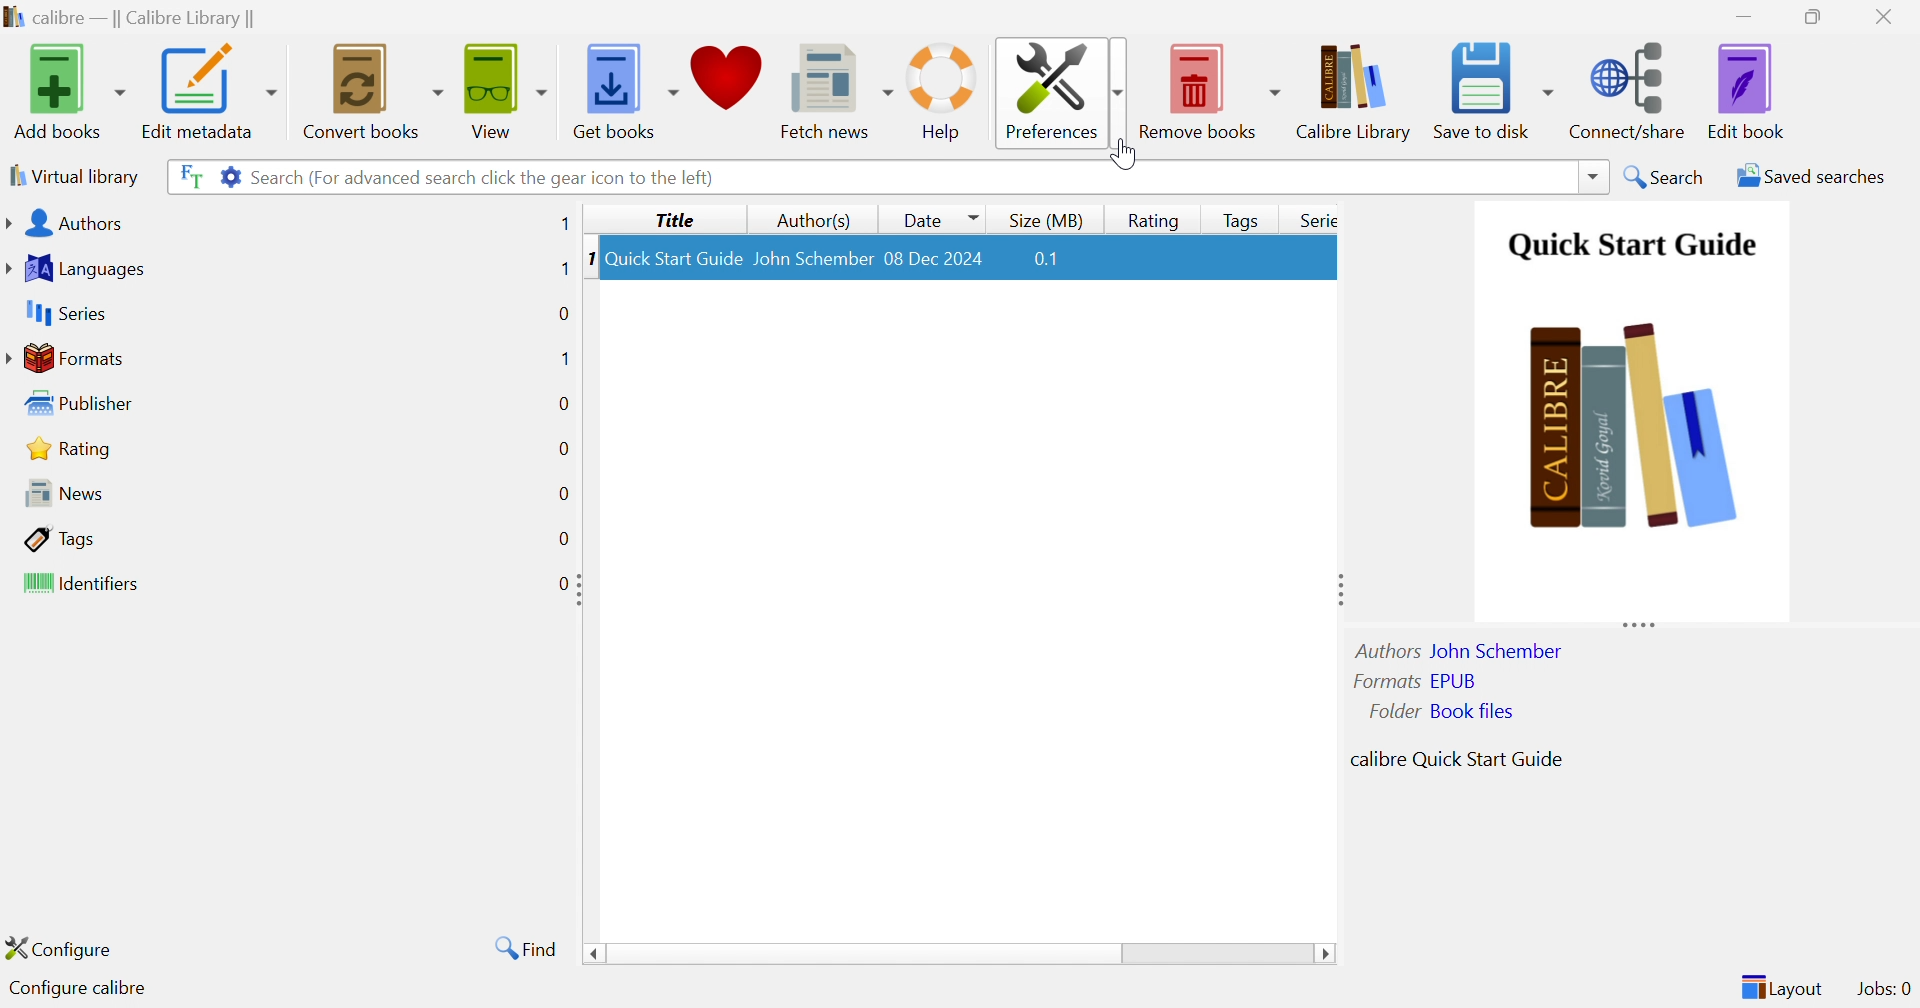 The height and width of the screenshot is (1008, 1920). What do you see at coordinates (61, 538) in the screenshot?
I see `Tags` at bounding box center [61, 538].